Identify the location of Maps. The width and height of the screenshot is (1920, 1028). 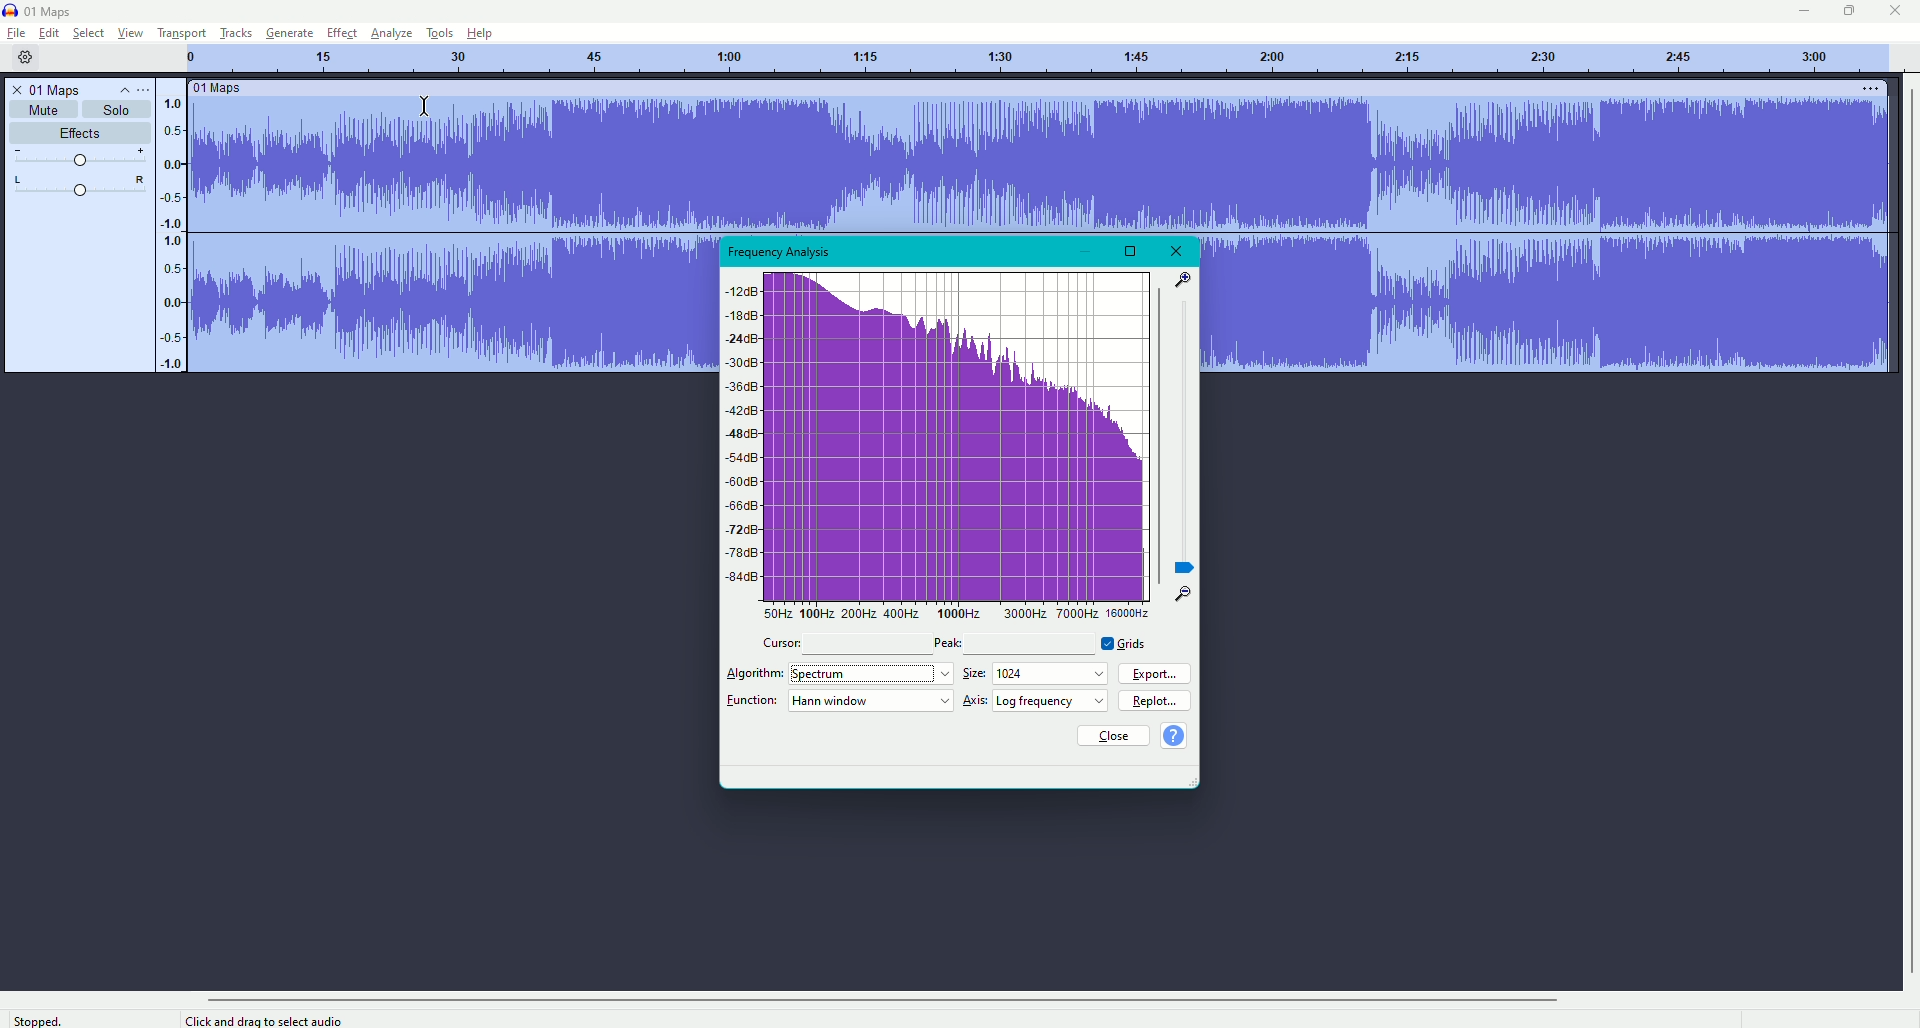
(40, 11).